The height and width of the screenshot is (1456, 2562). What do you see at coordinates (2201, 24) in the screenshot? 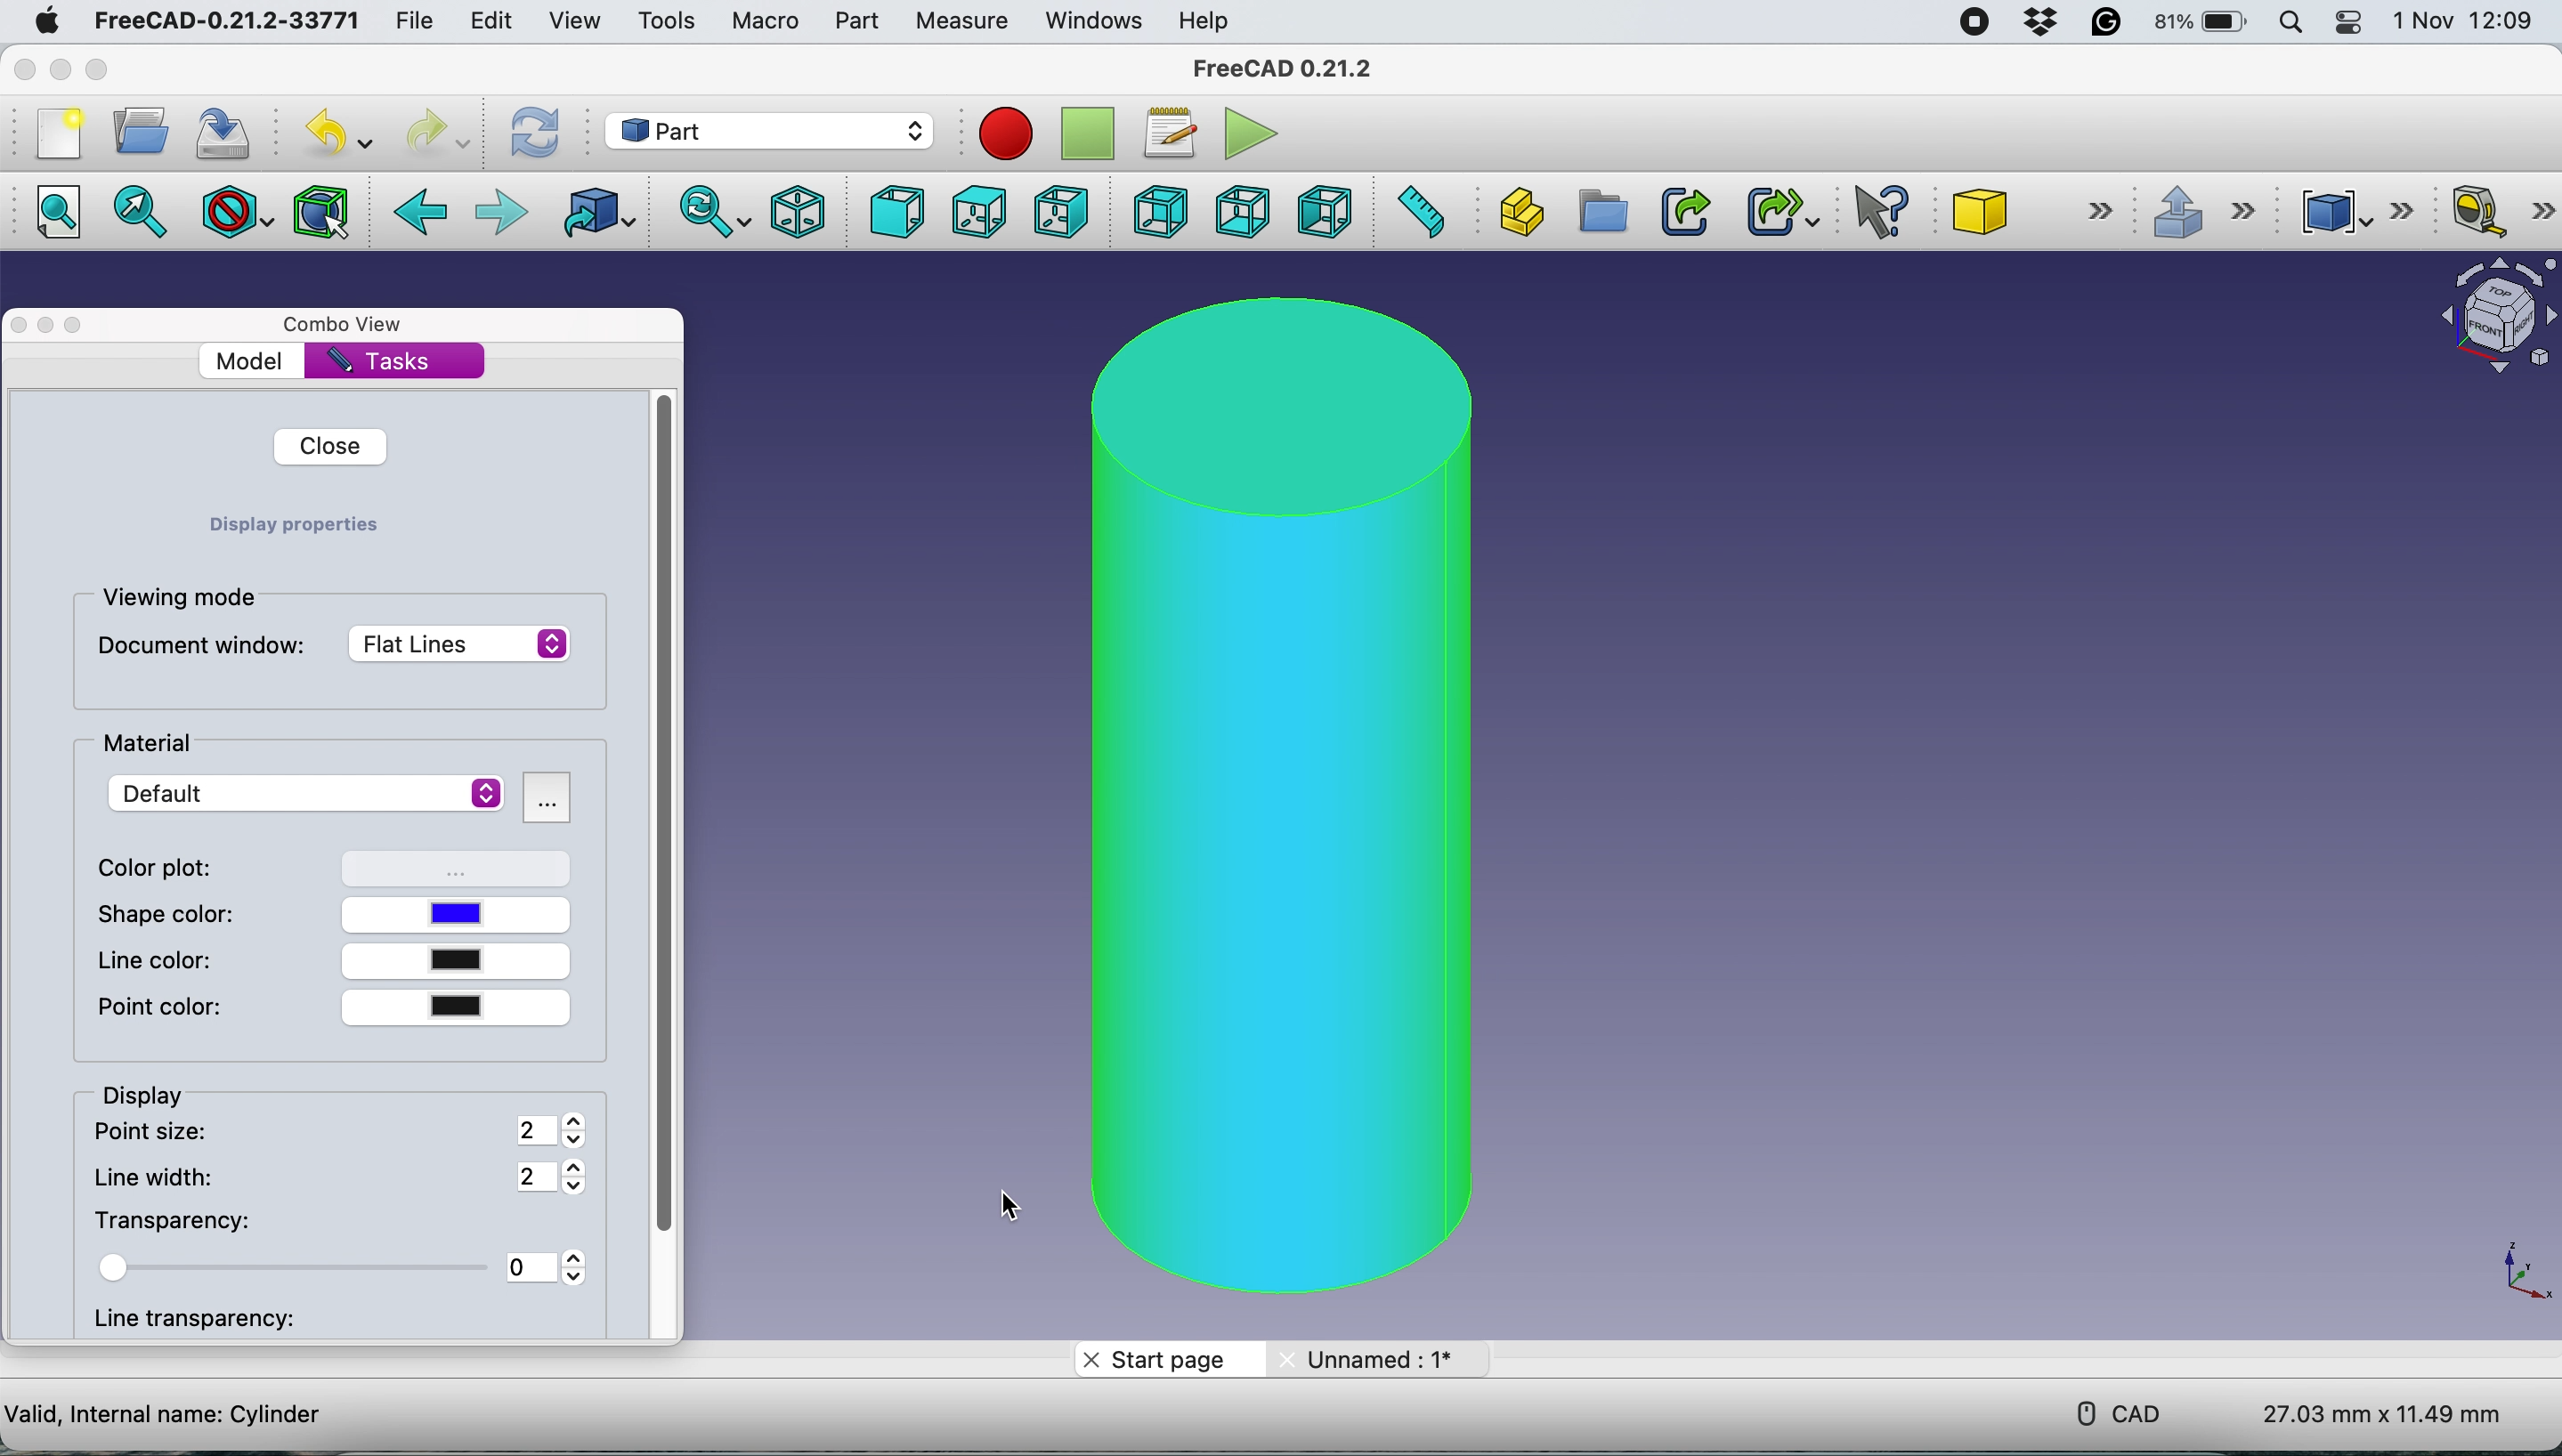
I see `battery` at bounding box center [2201, 24].